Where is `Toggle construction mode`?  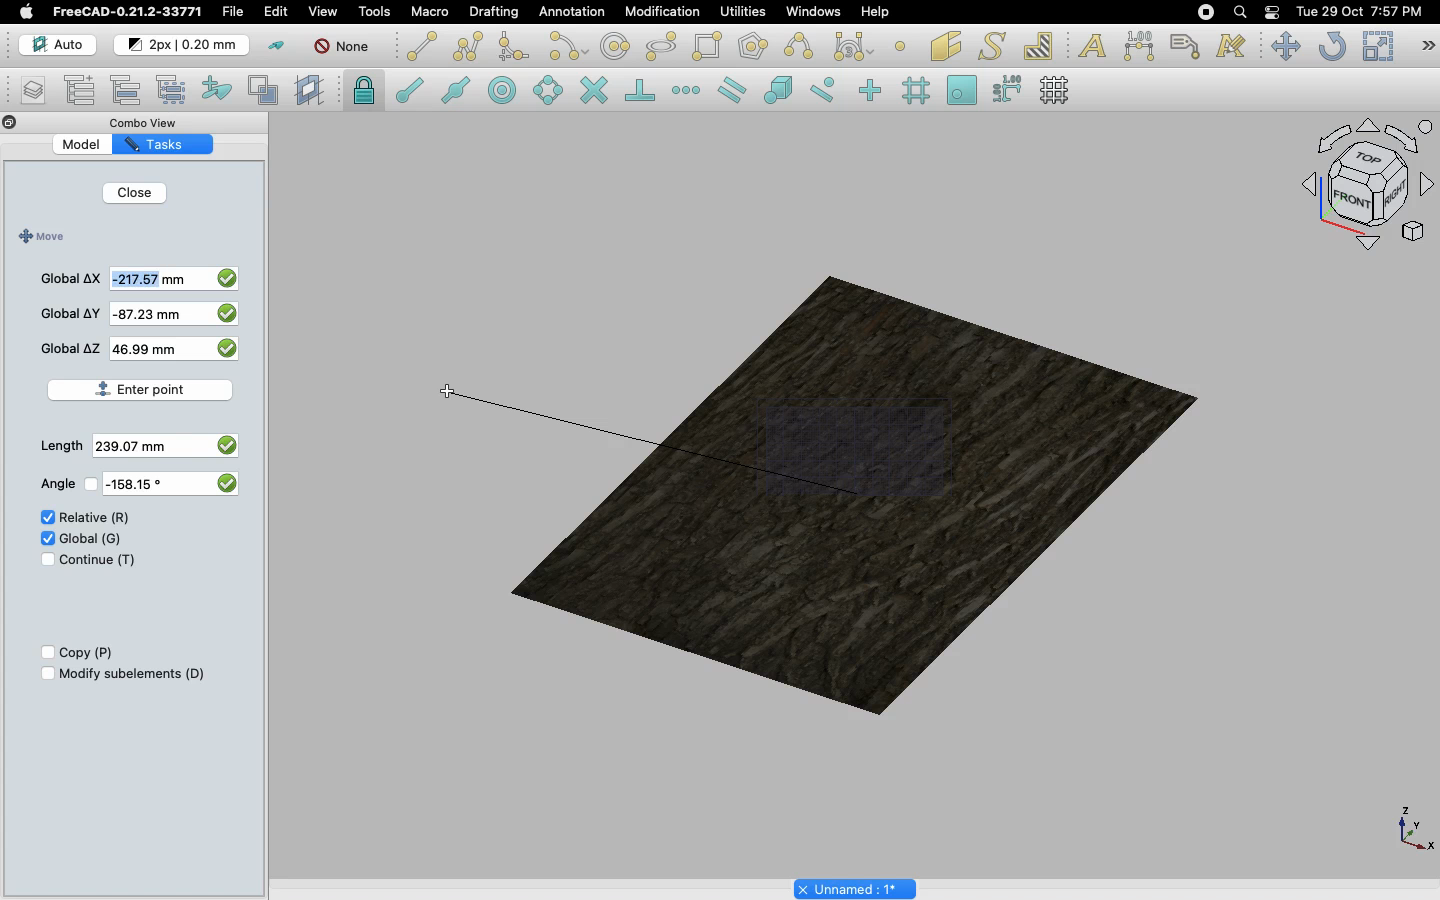
Toggle construction mode is located at coordinates (277, 46).